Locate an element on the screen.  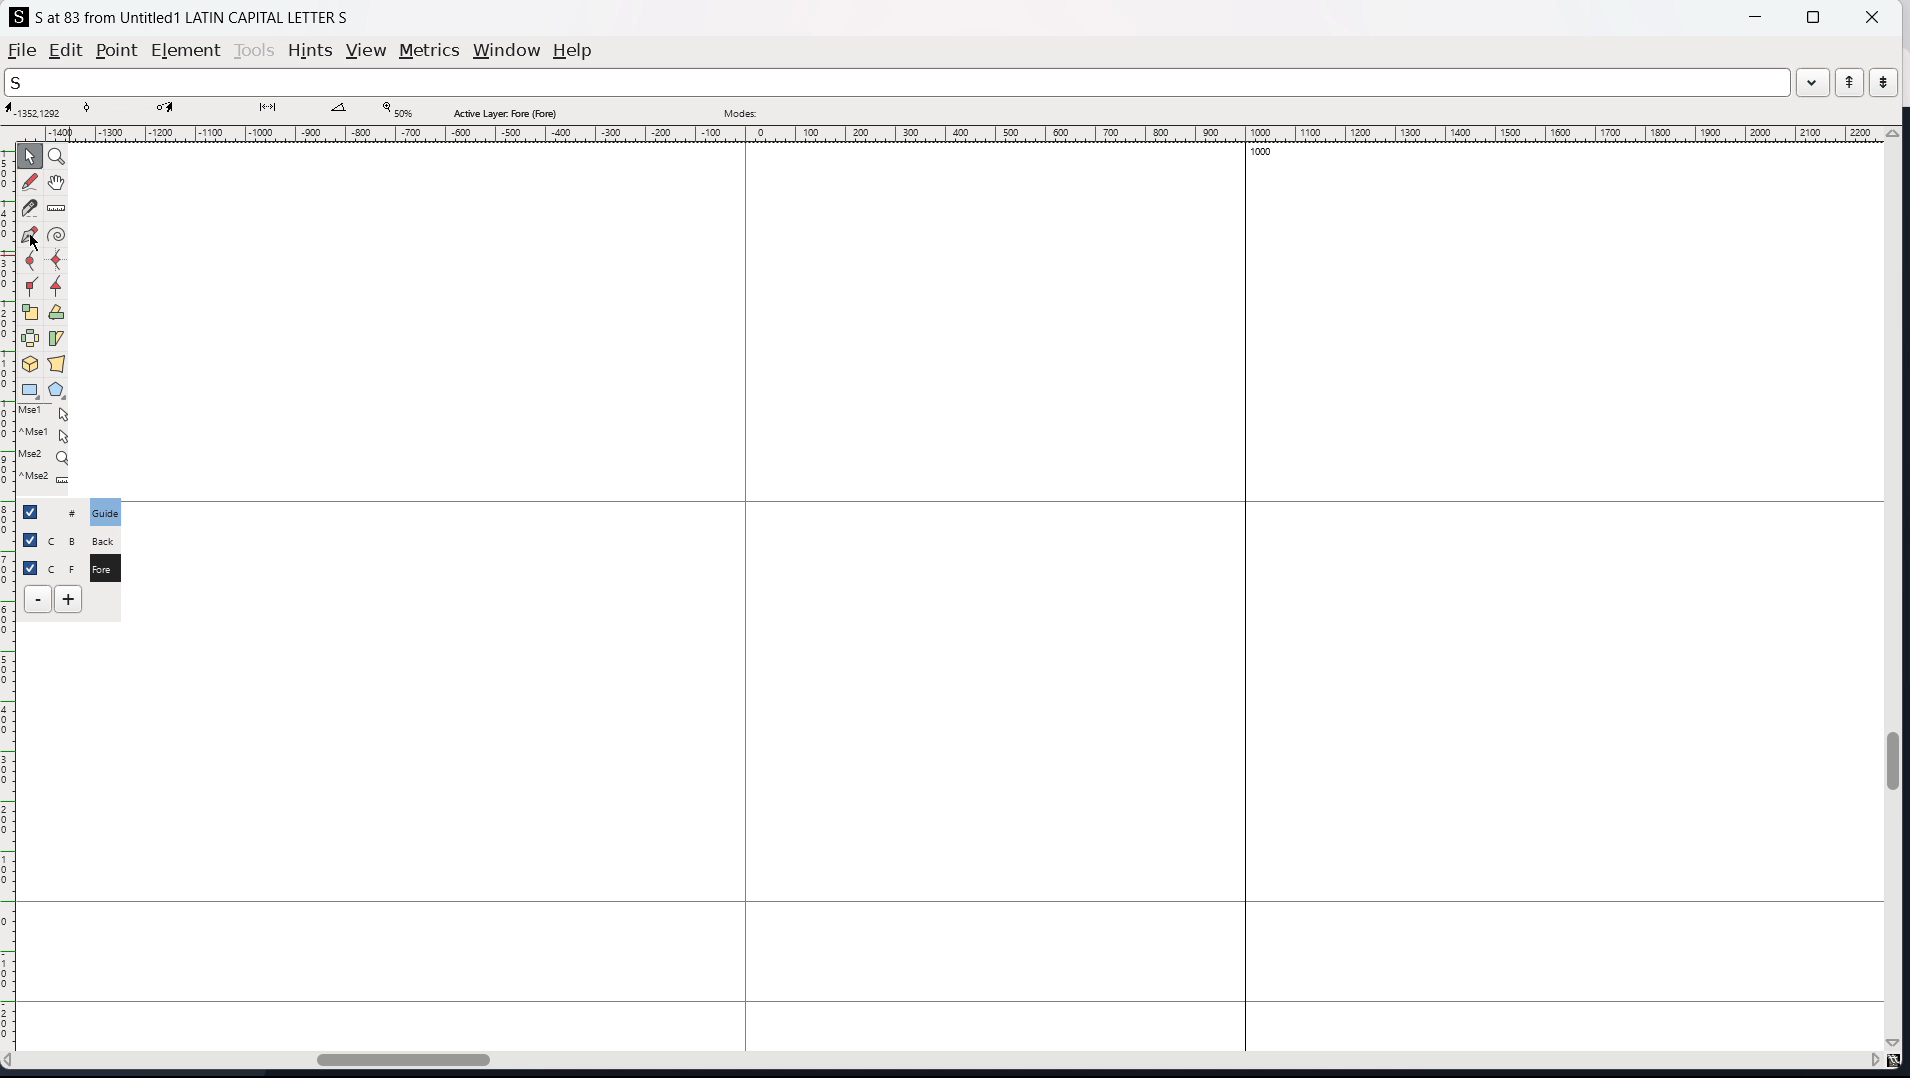
maximize is located at coordinates (1813, 16).